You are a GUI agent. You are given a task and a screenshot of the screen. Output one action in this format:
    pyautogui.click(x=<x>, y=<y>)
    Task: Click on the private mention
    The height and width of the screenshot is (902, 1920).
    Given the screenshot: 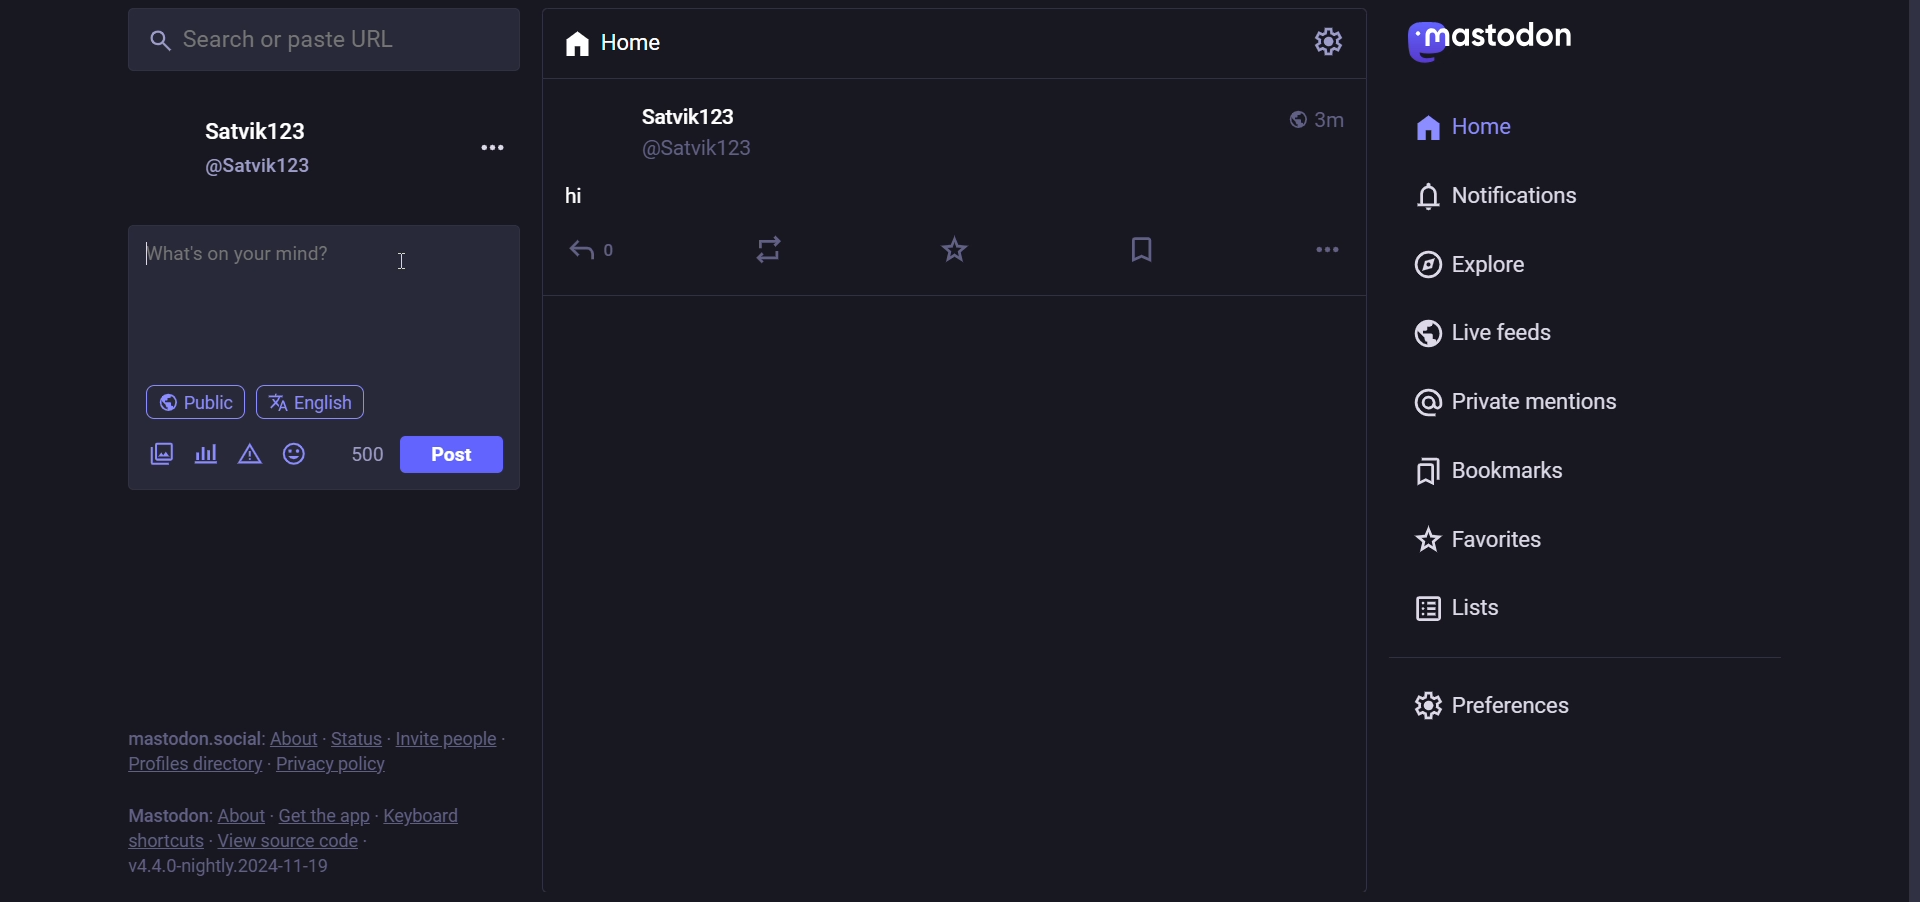 What is the action you would take?
    pyautogui.click(x=1514, y=405)
    